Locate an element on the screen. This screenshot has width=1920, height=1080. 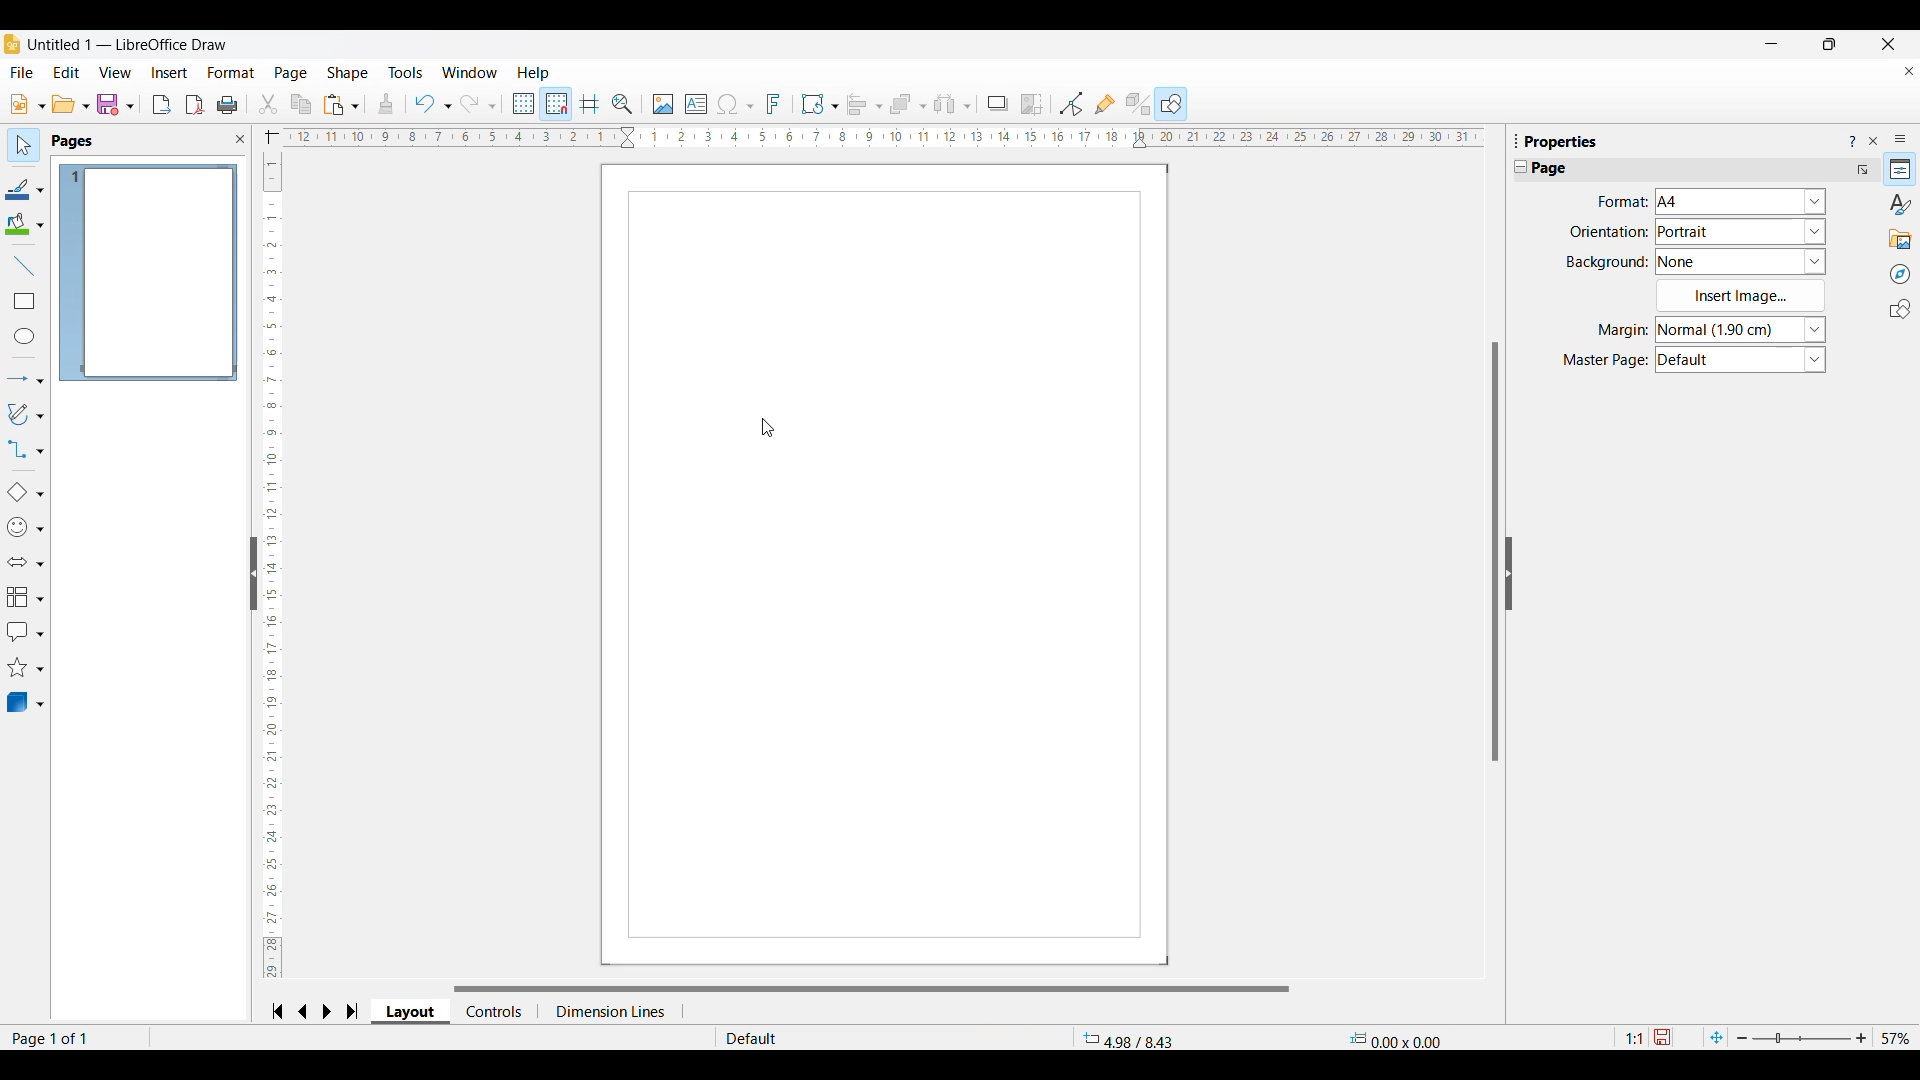
Basic shape options is located at coordinates (25, 492).